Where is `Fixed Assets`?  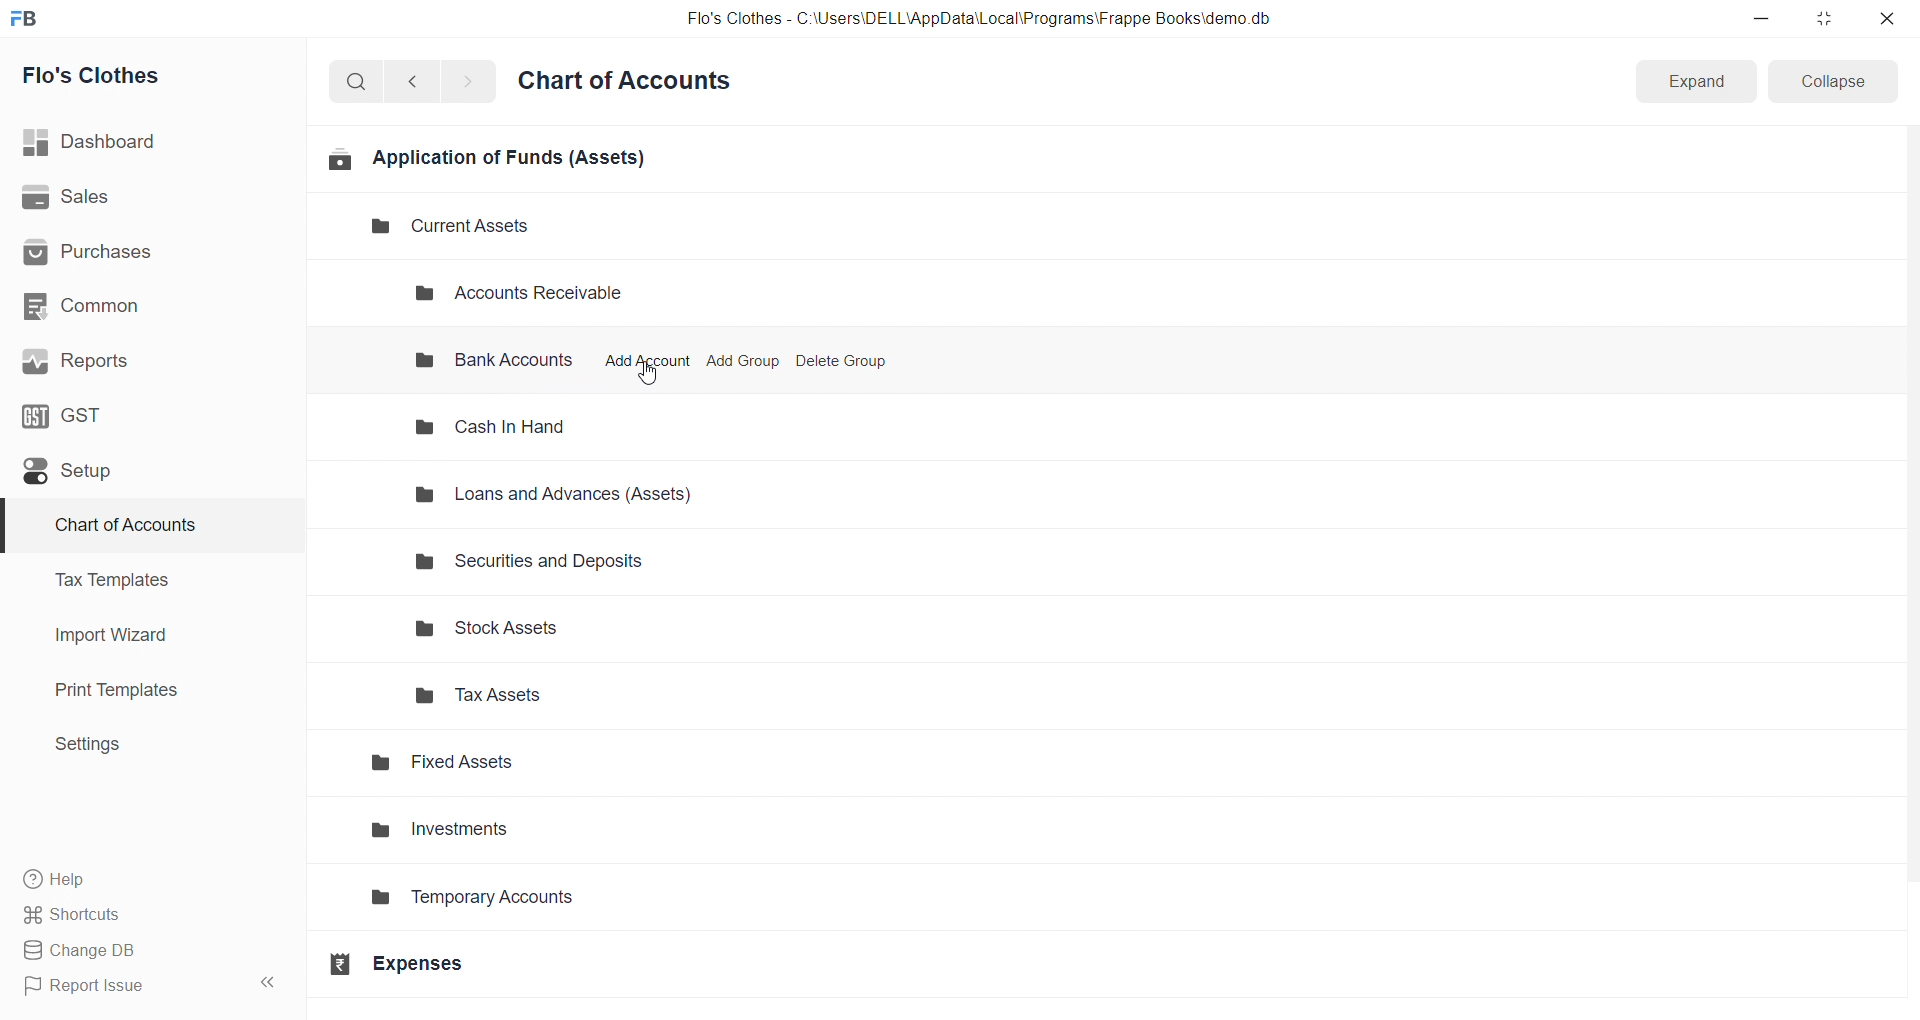 Fixed Assets is located at coordinates (544, 766).